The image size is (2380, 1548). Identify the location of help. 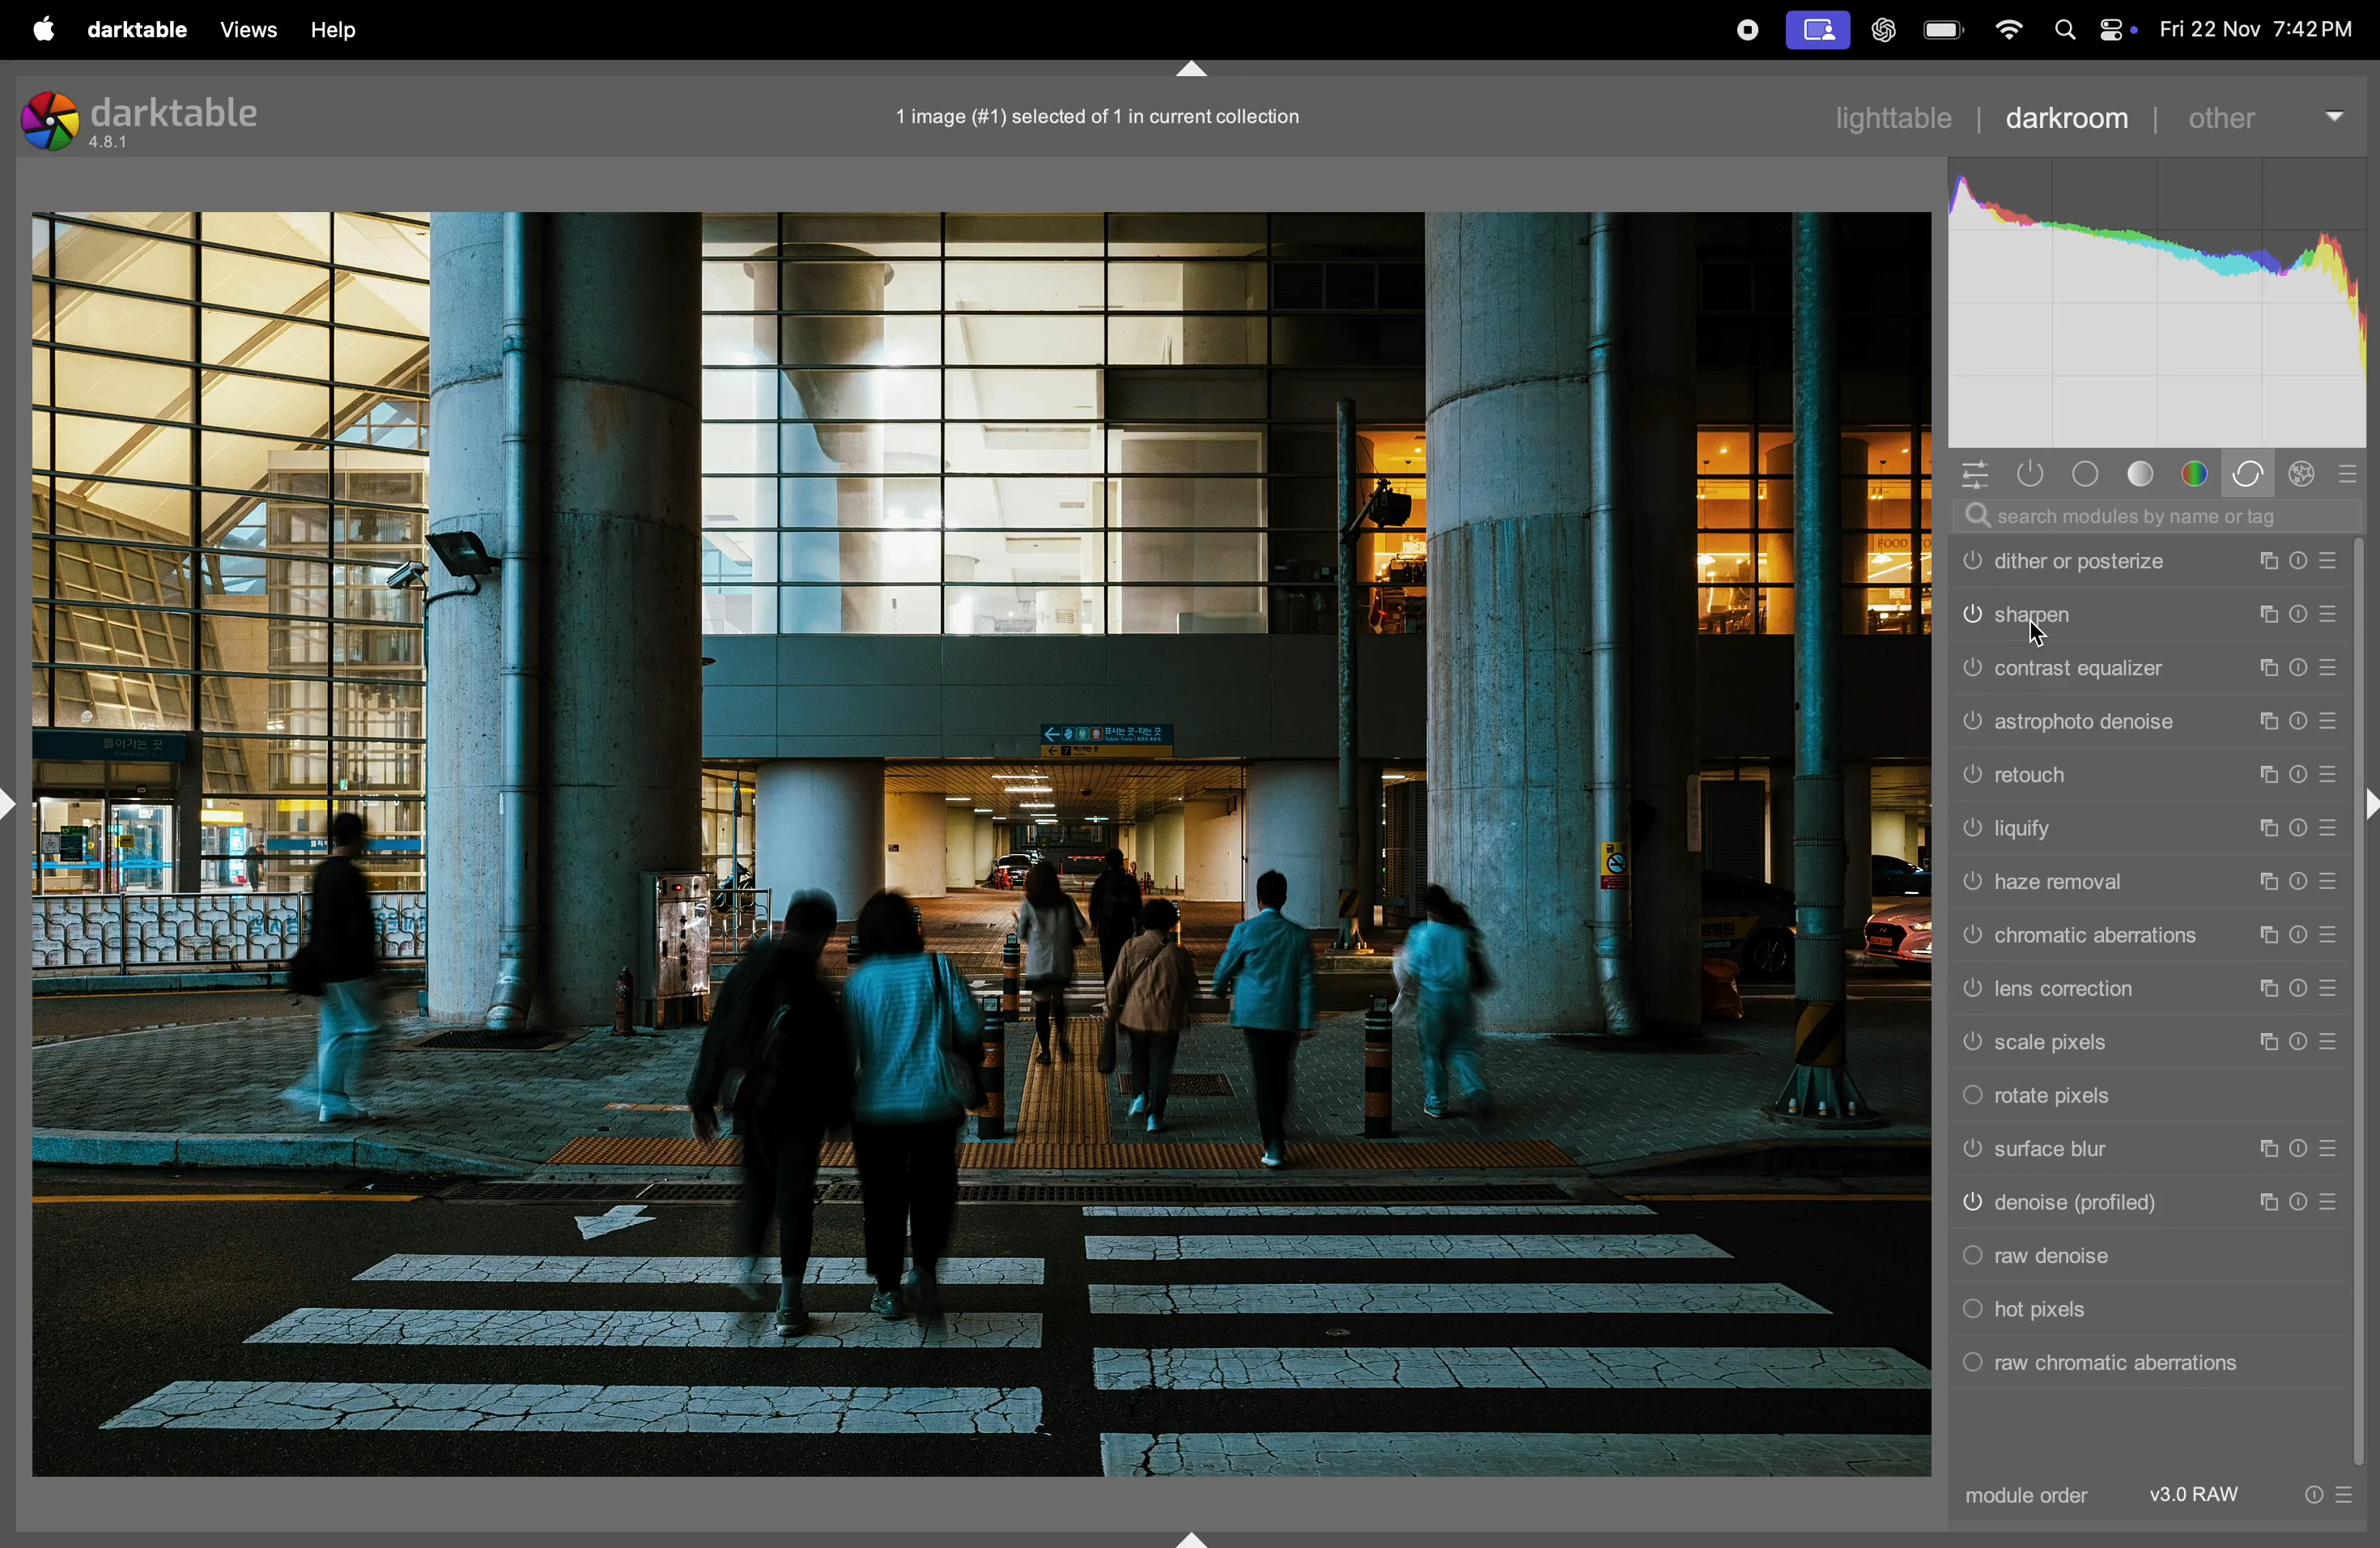
(352, 25).